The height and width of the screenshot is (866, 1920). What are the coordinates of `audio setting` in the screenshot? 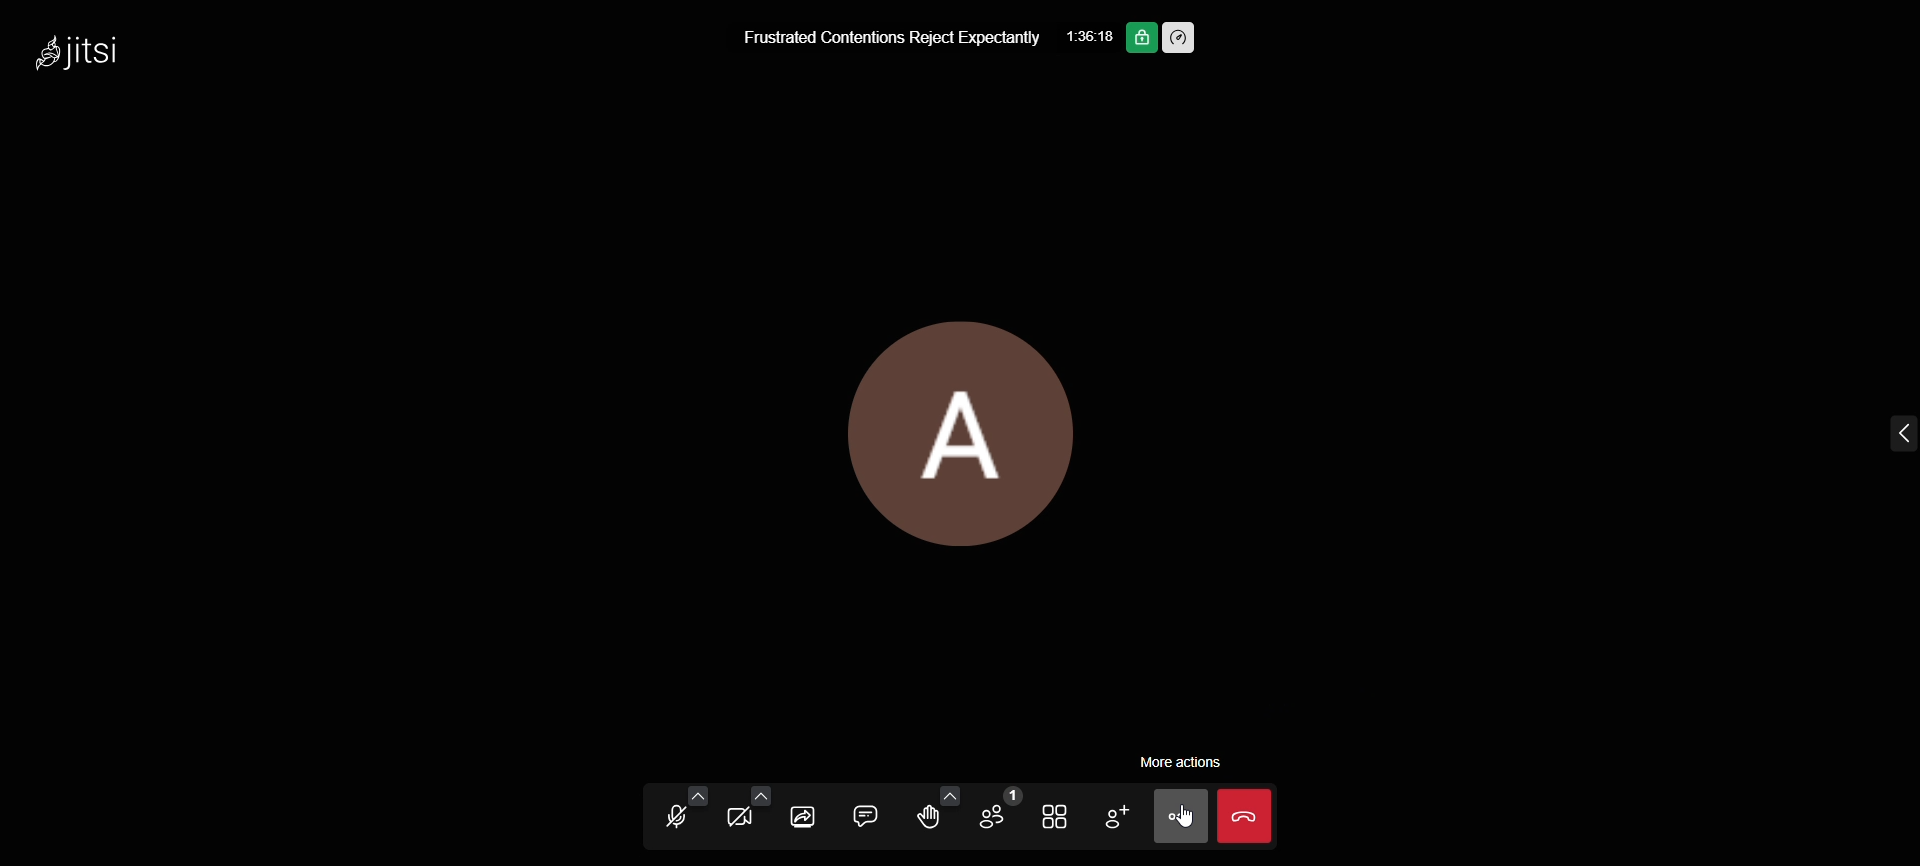 It's located at (696, 794).